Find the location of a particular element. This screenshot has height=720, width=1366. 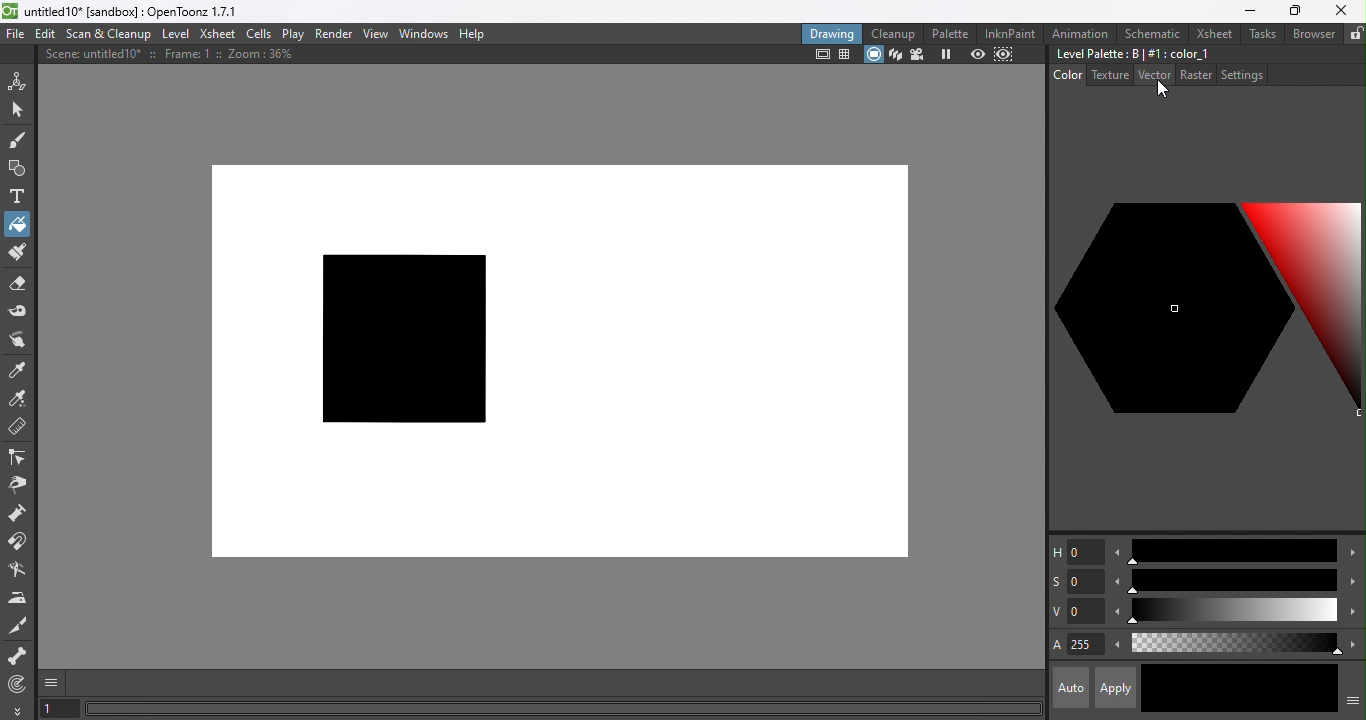

Iron tool is located at coordinates (19, 598).